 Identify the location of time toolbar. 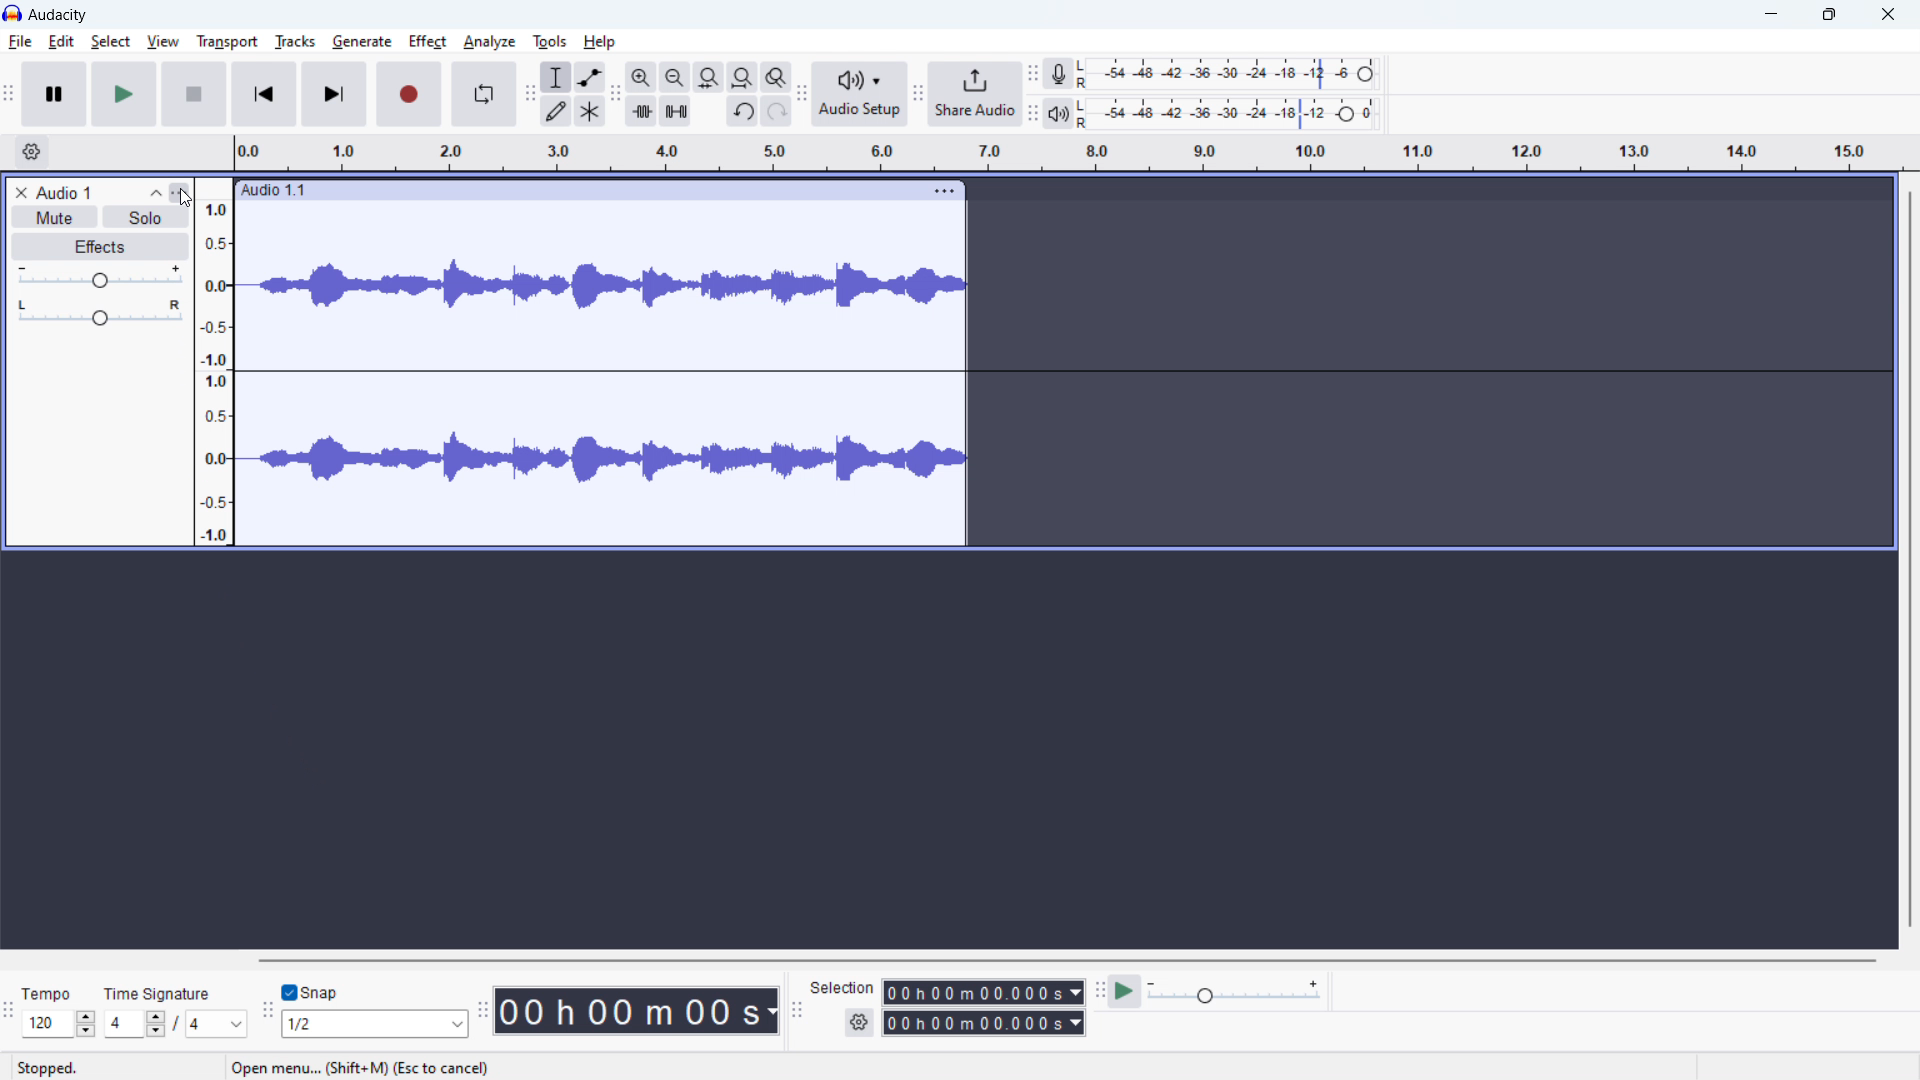
(483, 1011).